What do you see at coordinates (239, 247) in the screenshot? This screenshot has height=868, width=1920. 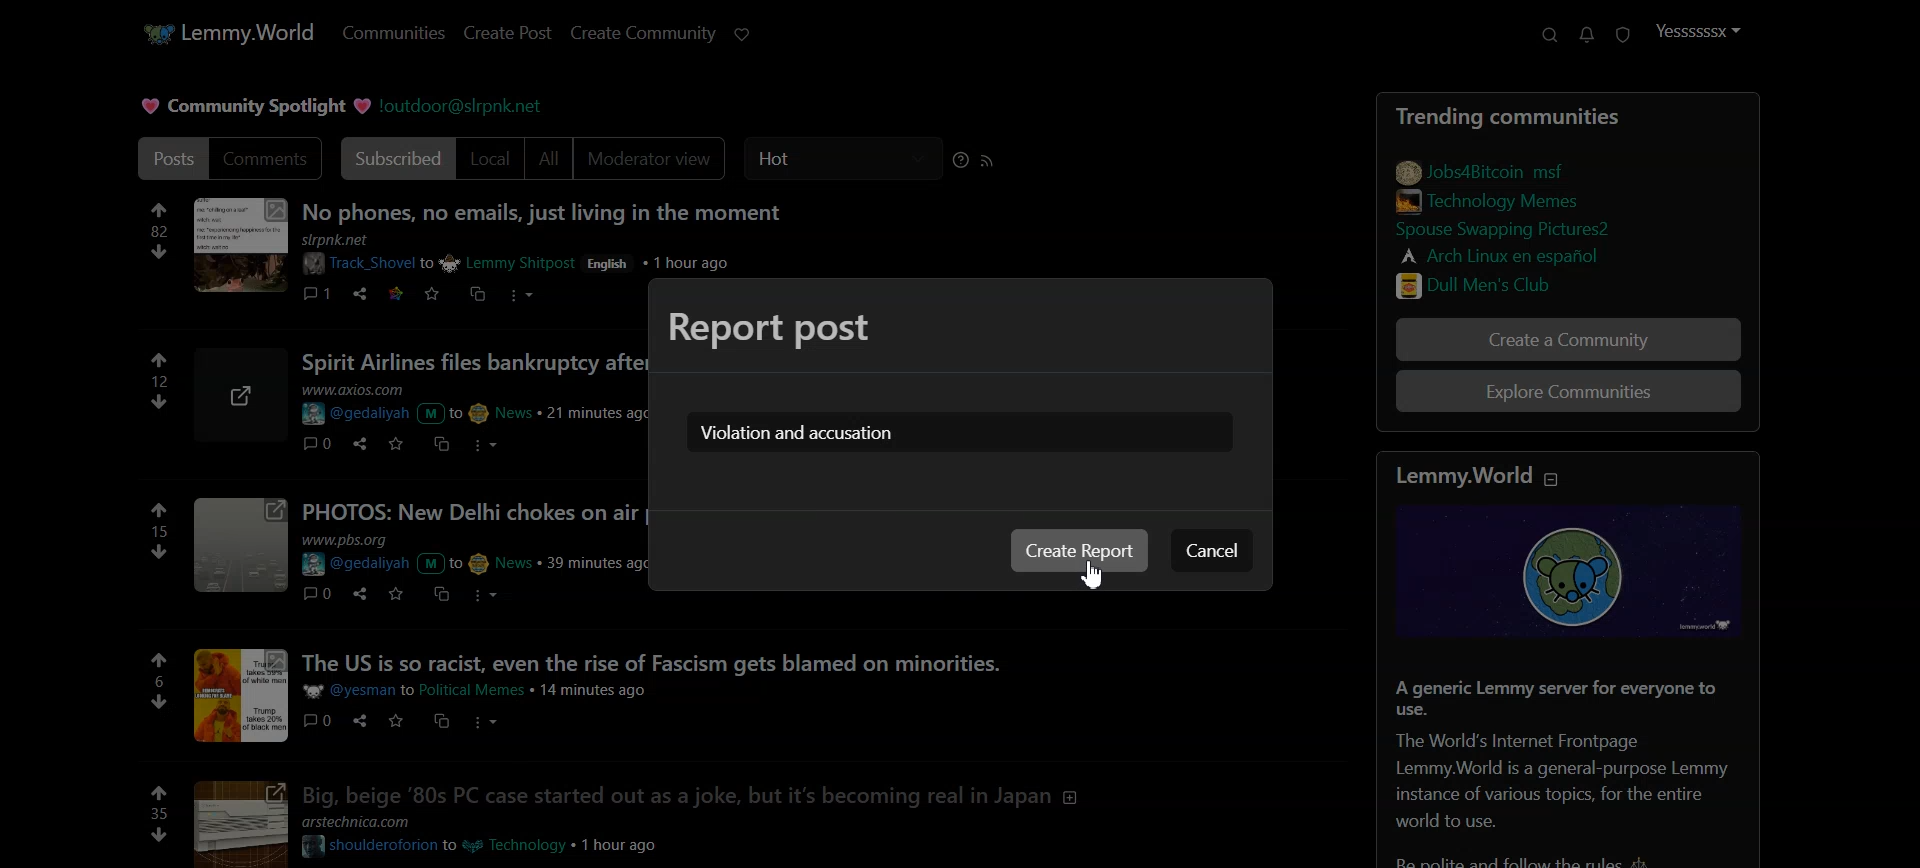 I see `image` at bounding box center [239, 247].